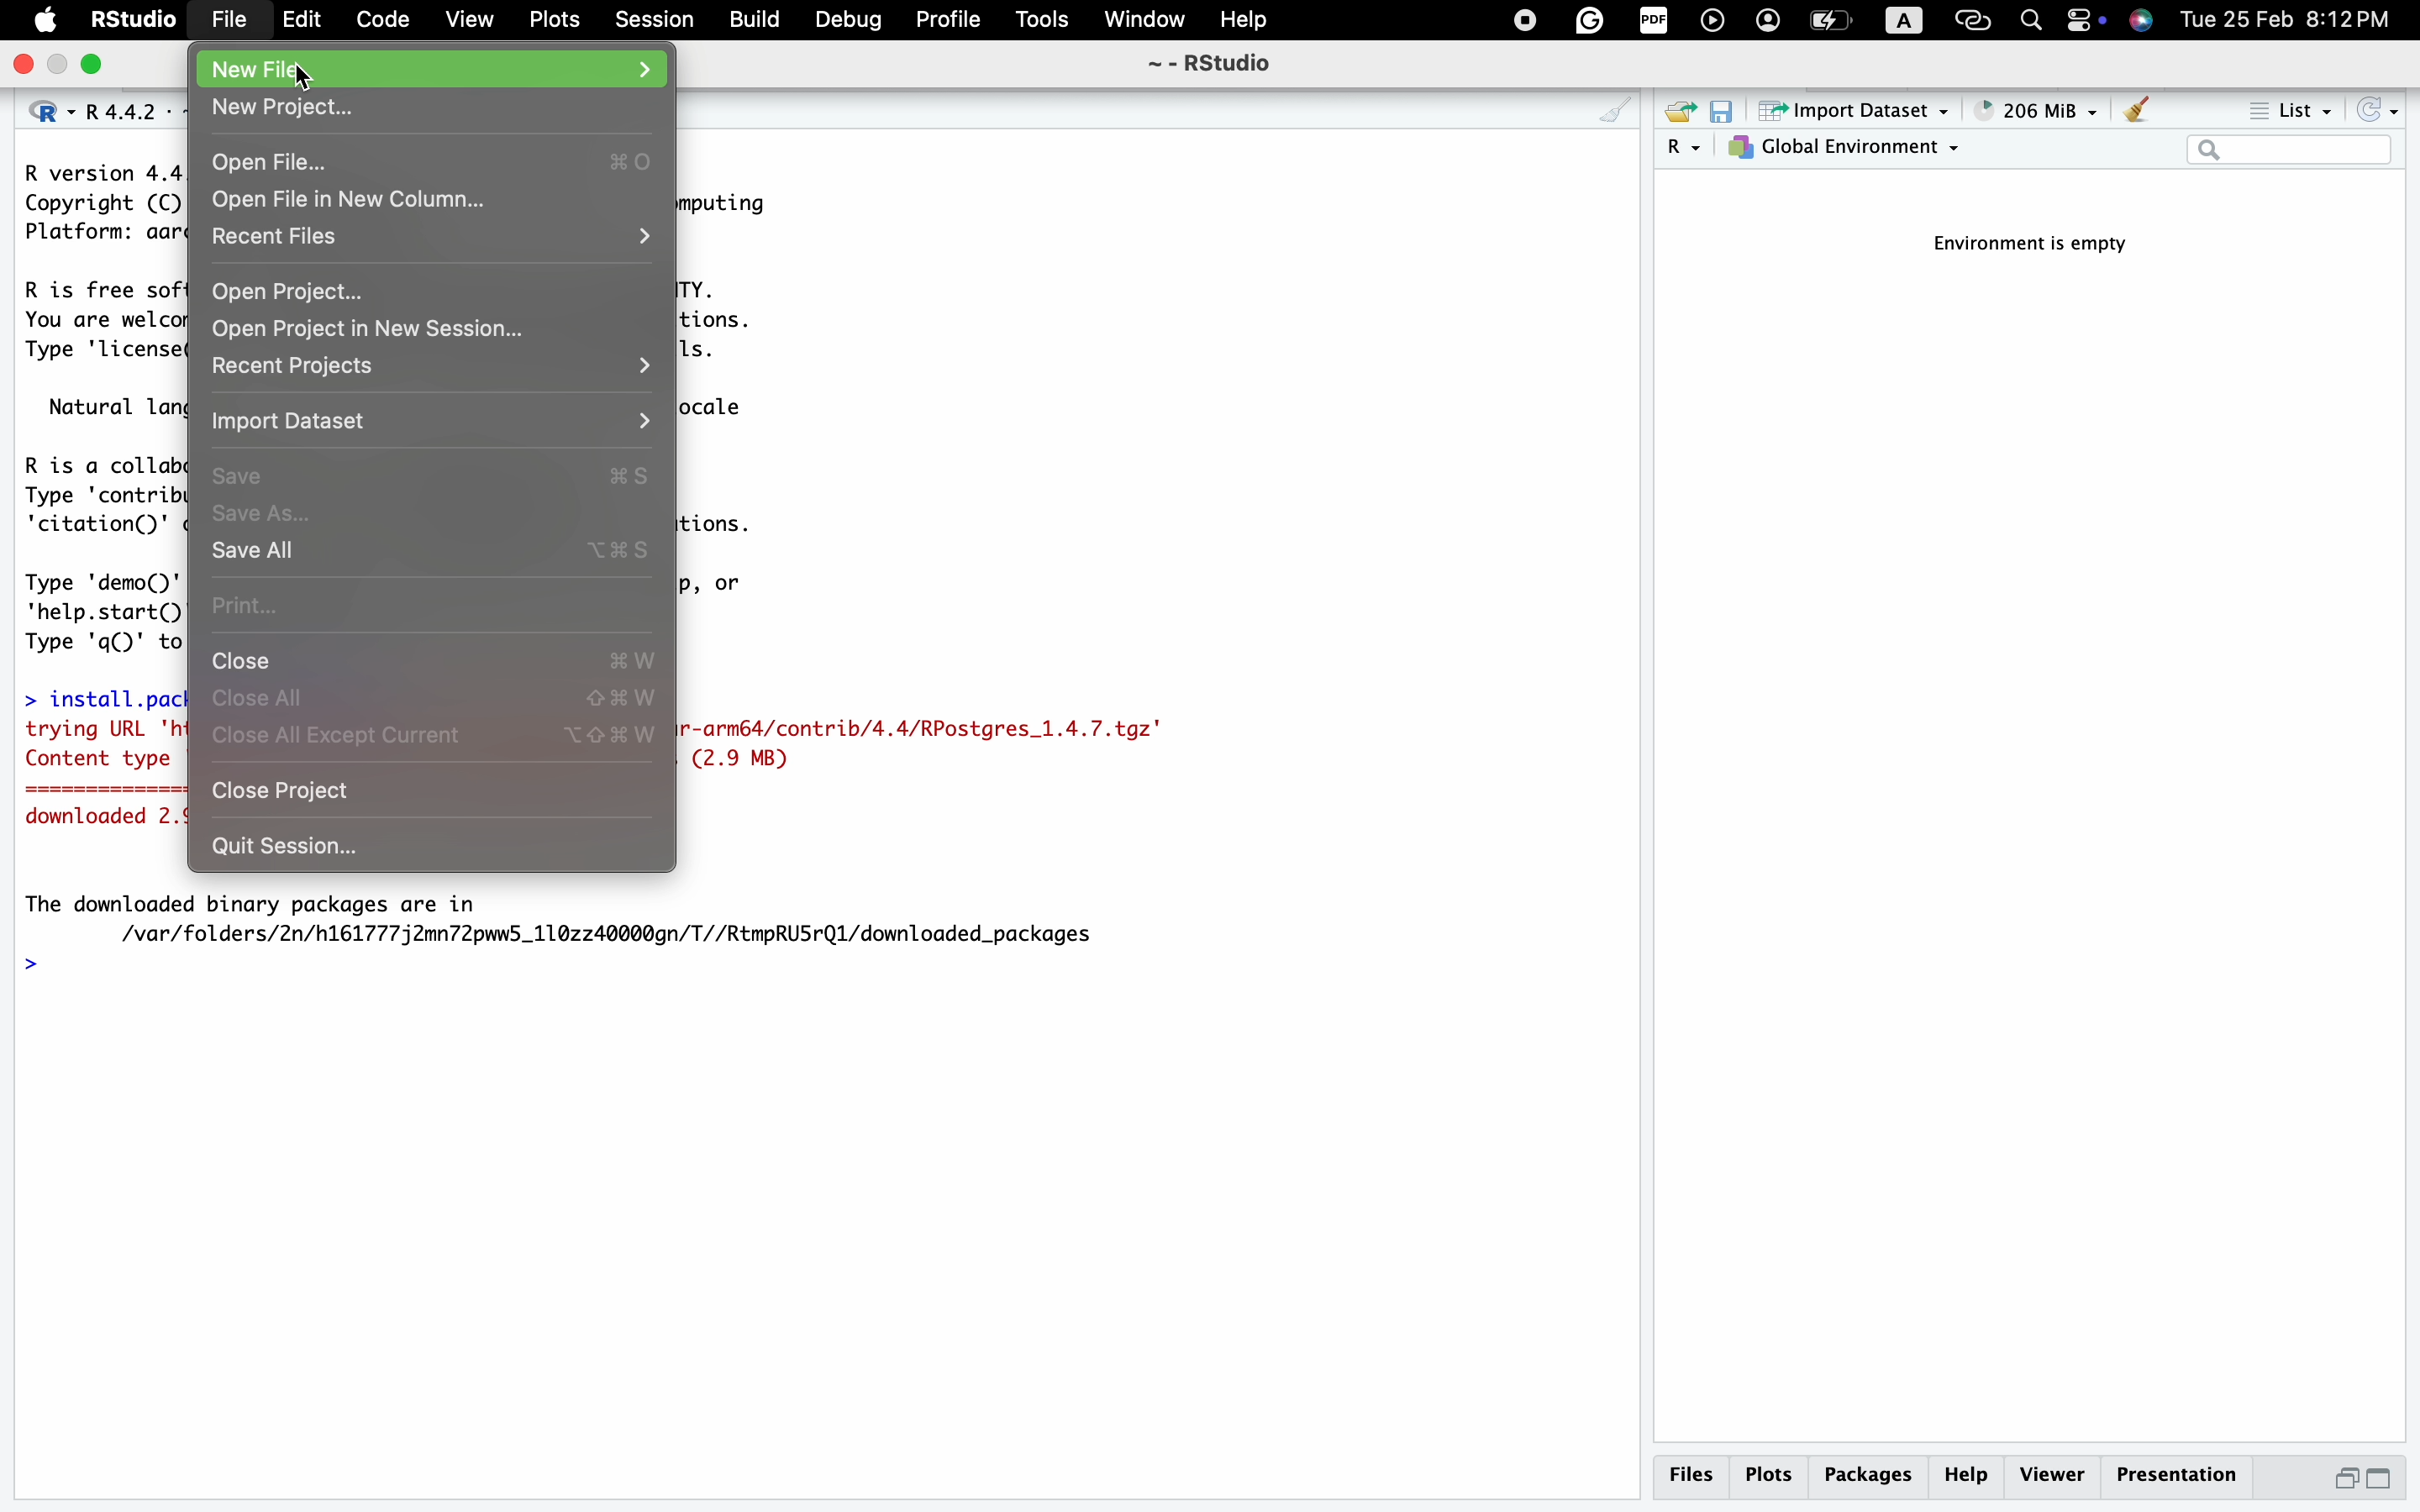 This screenshot has width=2420, height=1512. What do you see at coordinates (2135, 112) in the screenshot?
I see `clear objects from the workspace` at bounding box center [2135, 112].